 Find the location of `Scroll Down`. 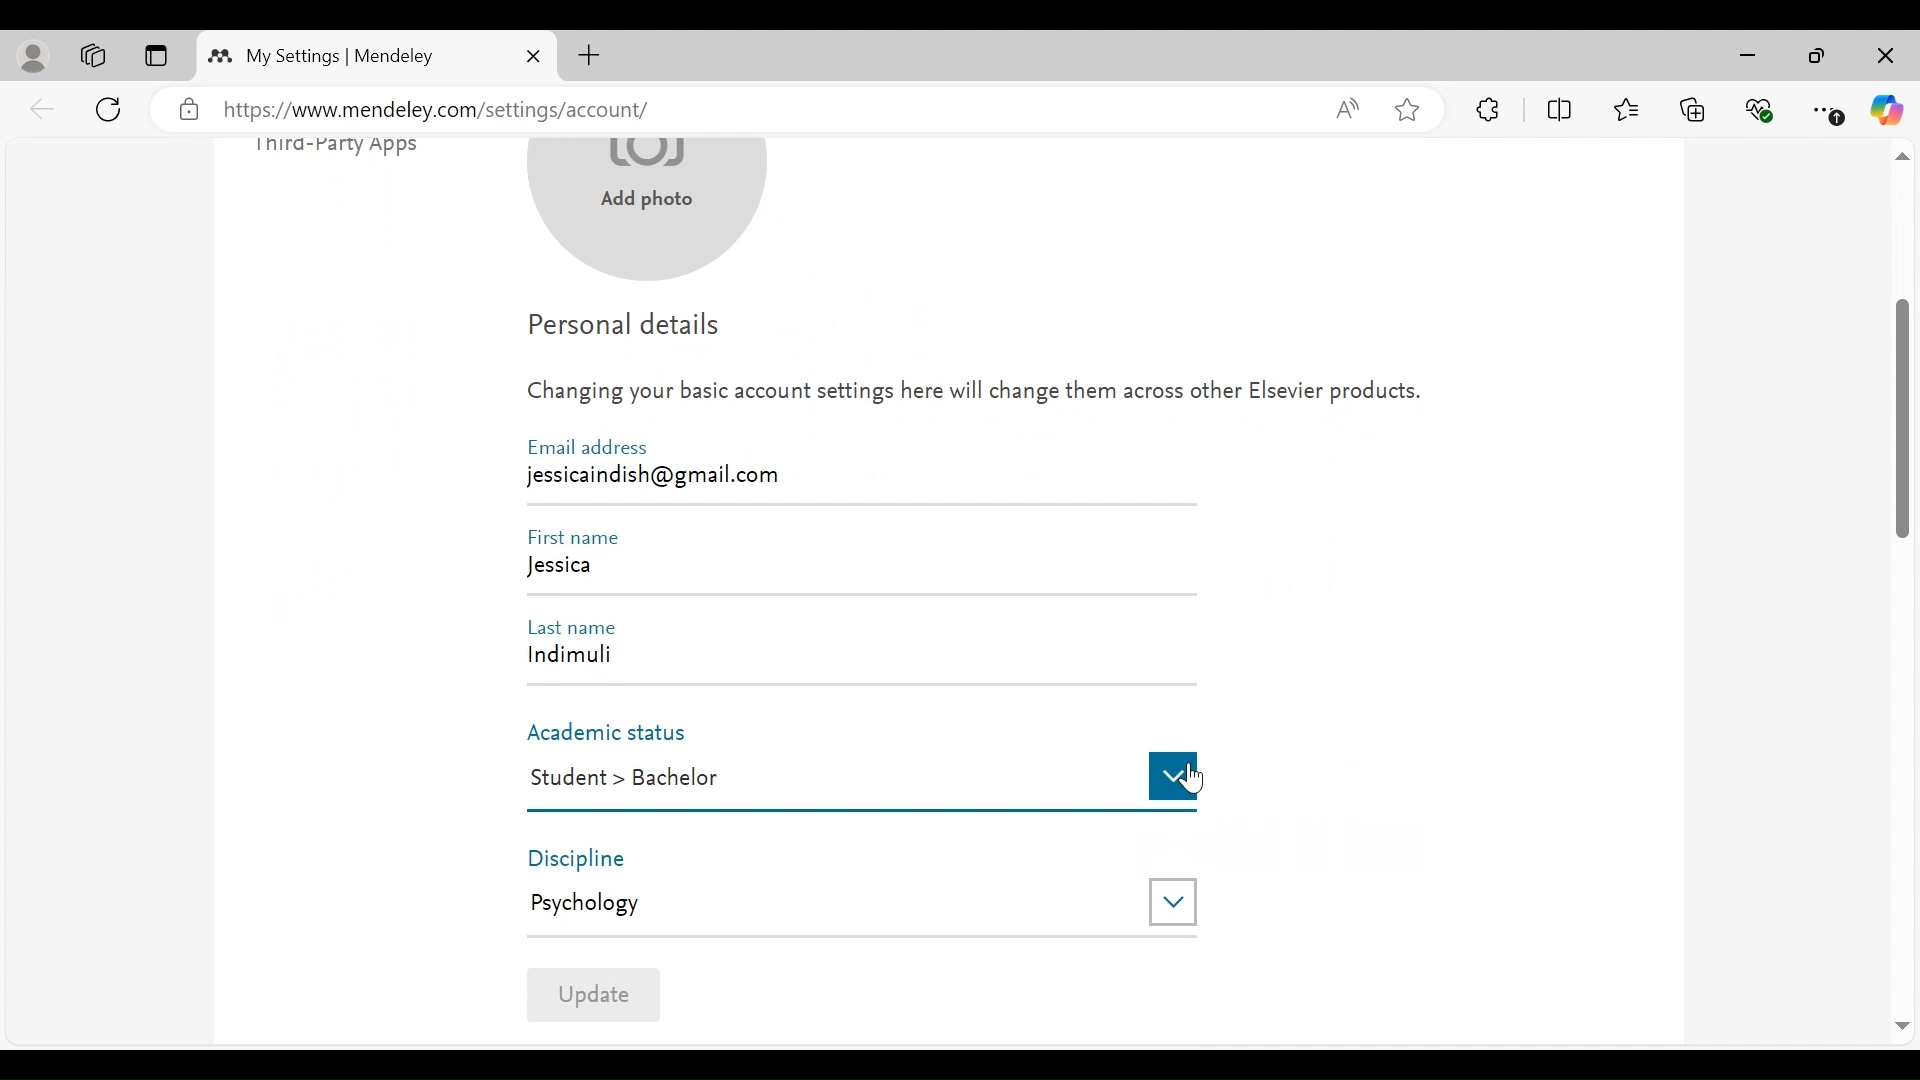

Scroll Down is located at coordinates (1901, 1027).